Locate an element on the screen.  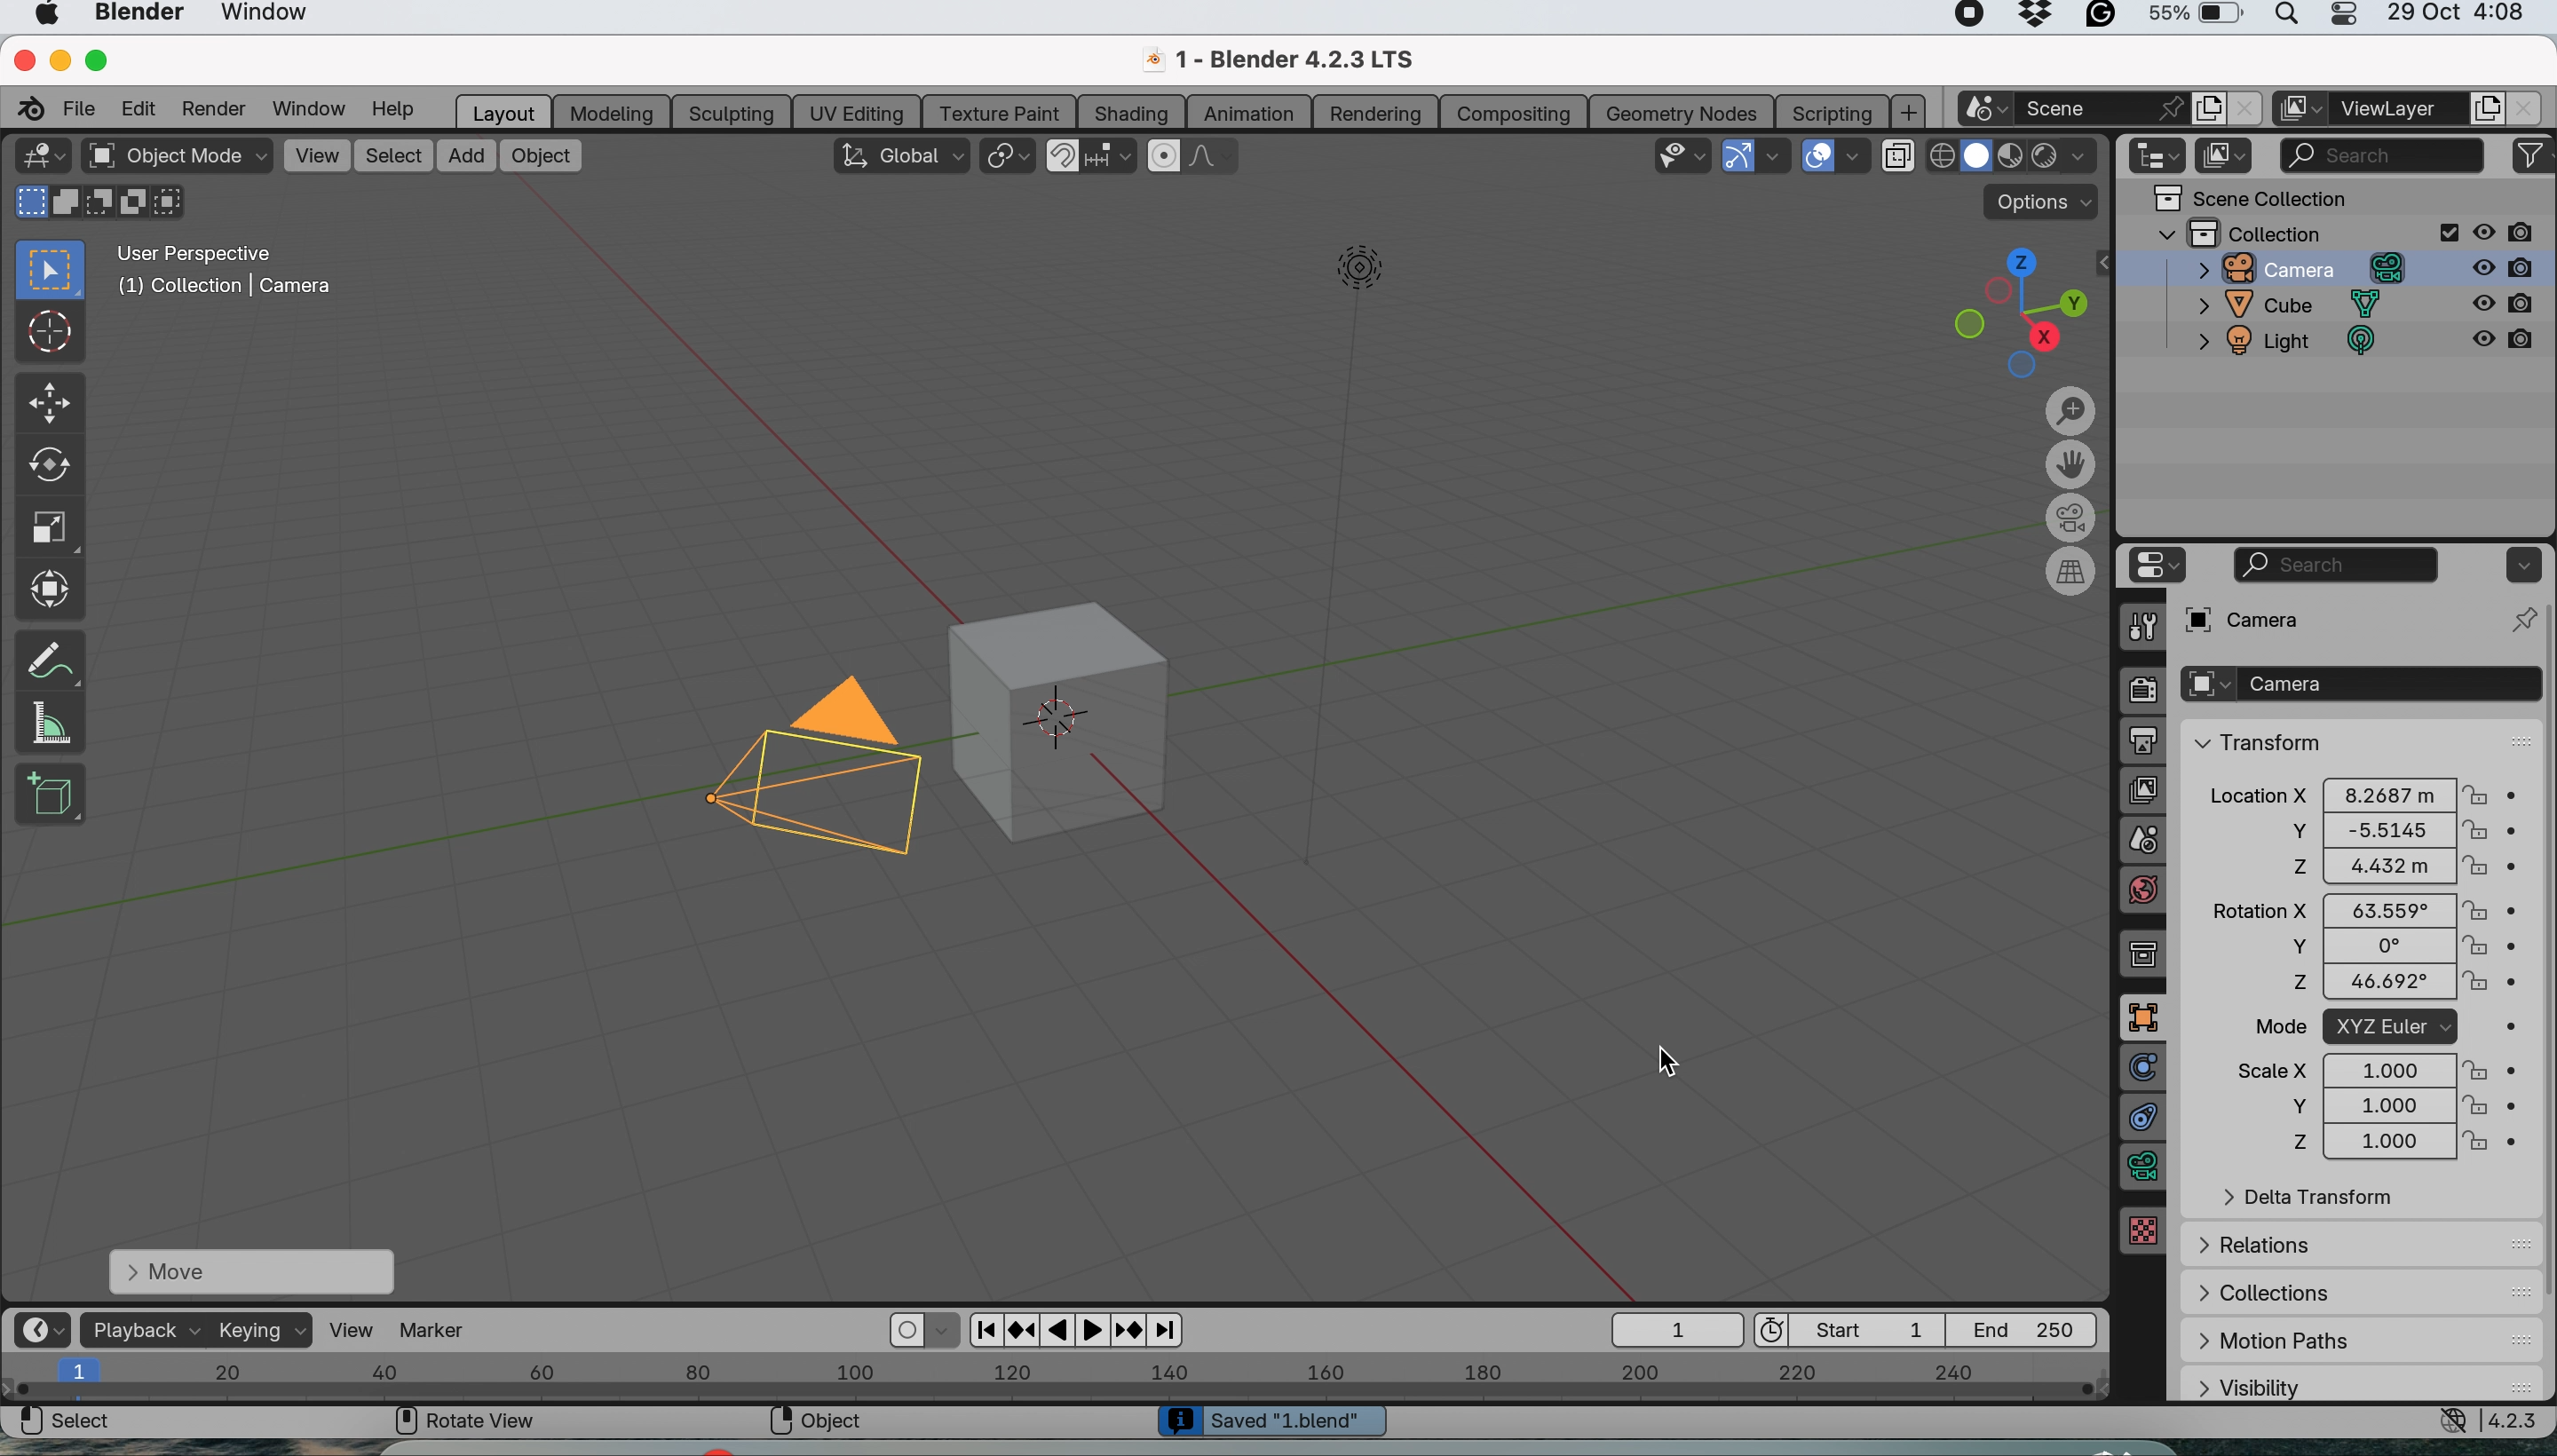
horizontal scale is located at coordinates (1055, 1376).